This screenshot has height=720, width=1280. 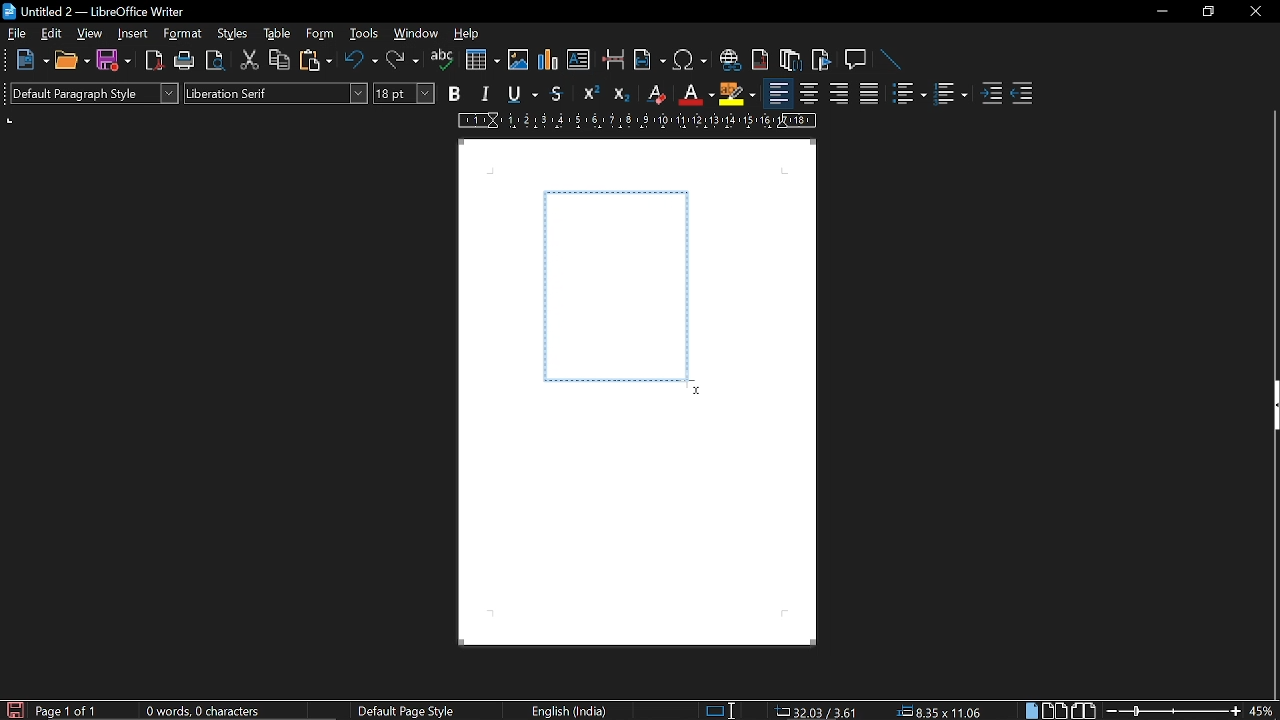 I want to click on insert hyperlink, so click(x=730, y=62).